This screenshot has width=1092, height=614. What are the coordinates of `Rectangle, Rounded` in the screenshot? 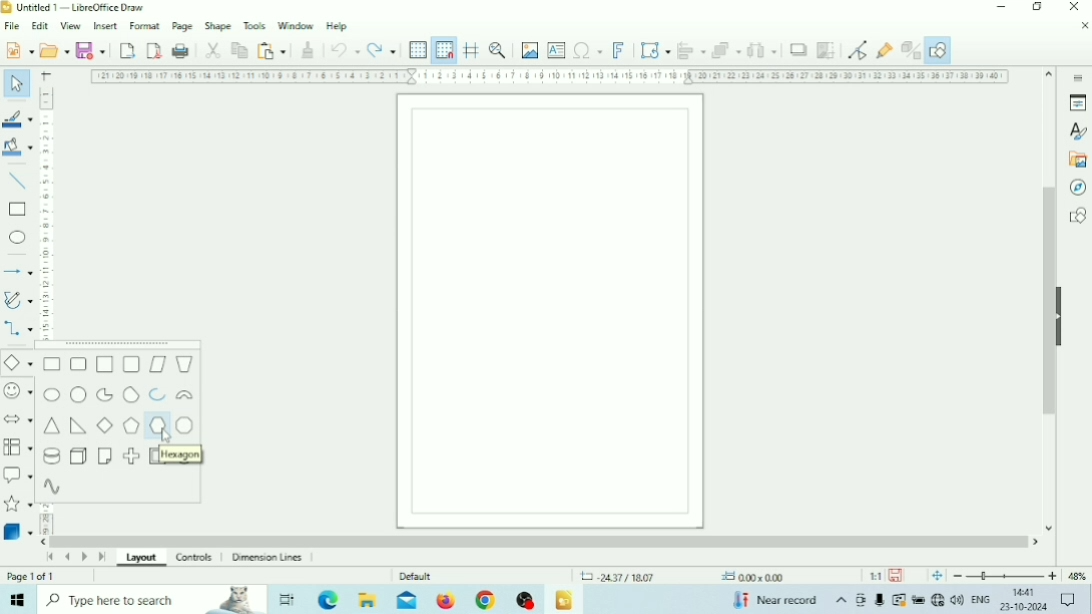 It's located at (78, 363).